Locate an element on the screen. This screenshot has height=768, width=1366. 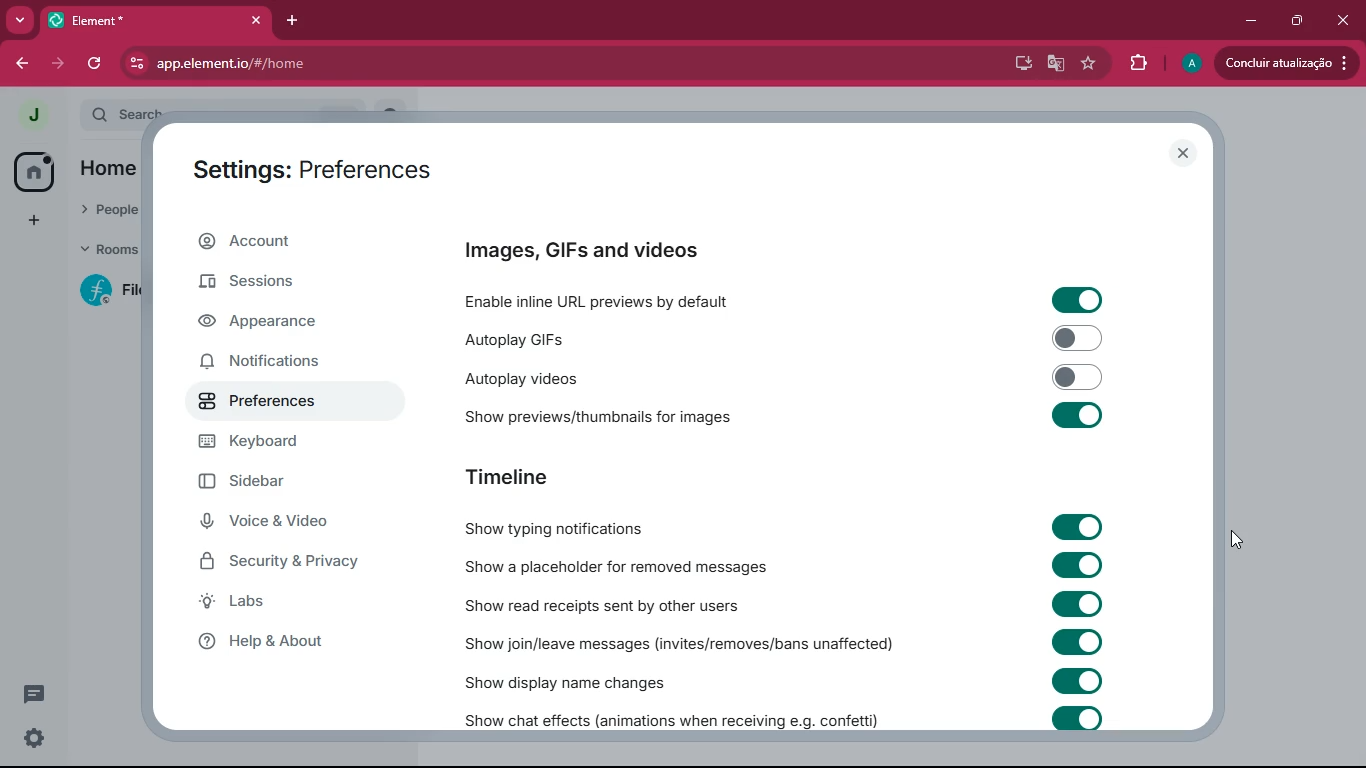
images, GIFs and videos is located at coordinates (591, 250).